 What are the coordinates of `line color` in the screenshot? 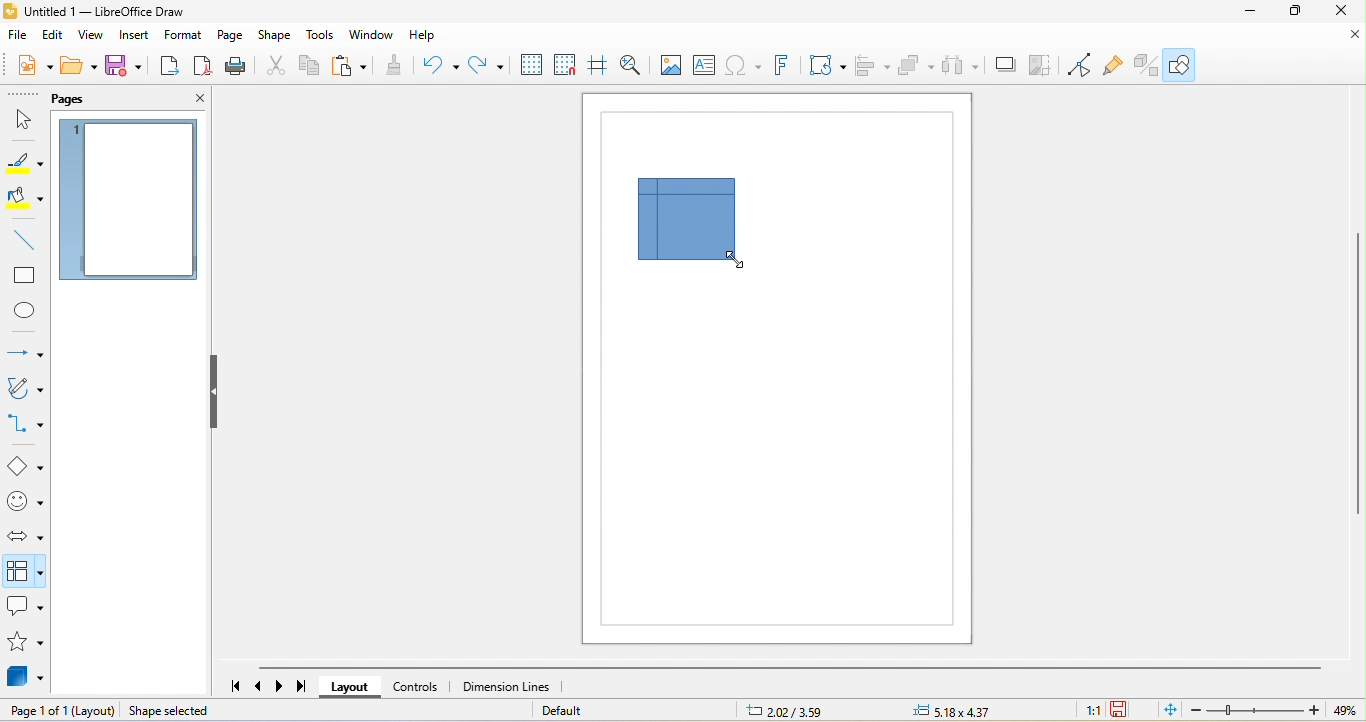 It's located at (24, 160).